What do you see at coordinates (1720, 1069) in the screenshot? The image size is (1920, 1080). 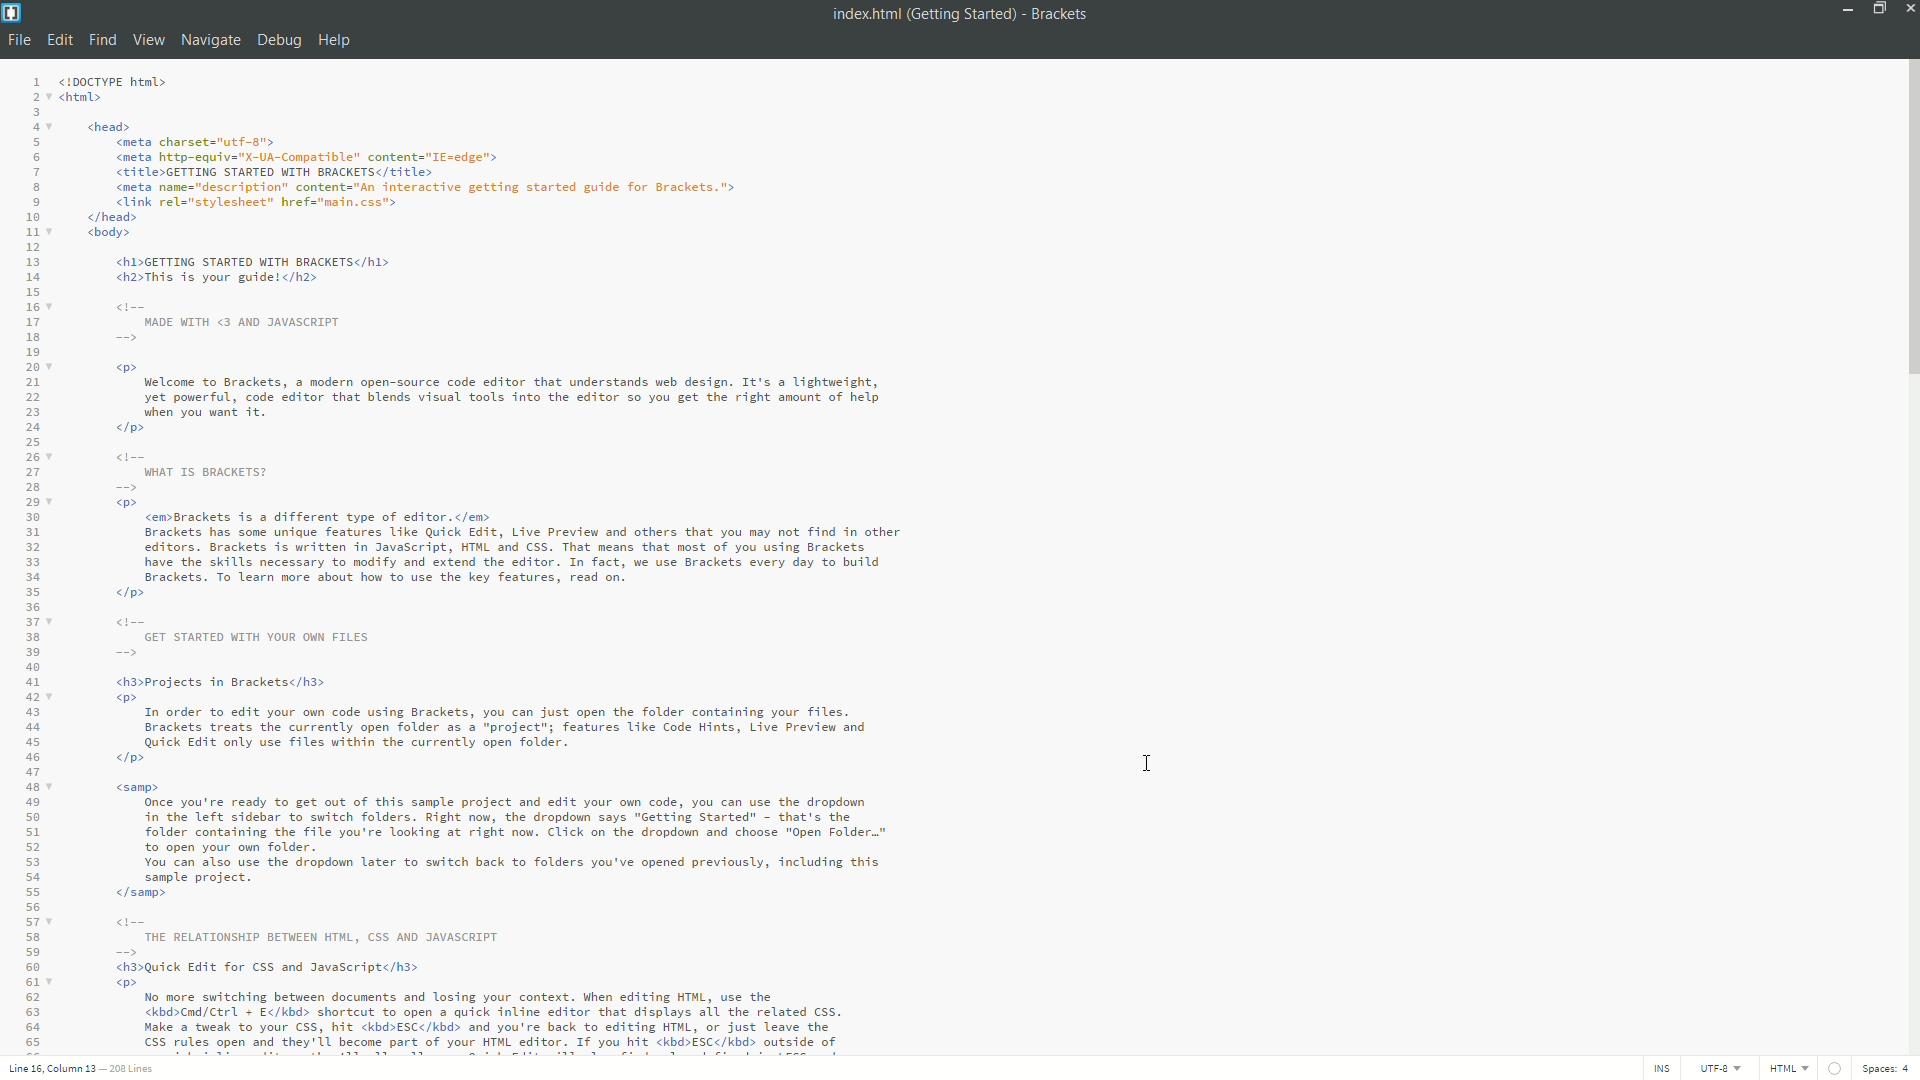 I see `file encoding` at bounding box center [1720, 1069].